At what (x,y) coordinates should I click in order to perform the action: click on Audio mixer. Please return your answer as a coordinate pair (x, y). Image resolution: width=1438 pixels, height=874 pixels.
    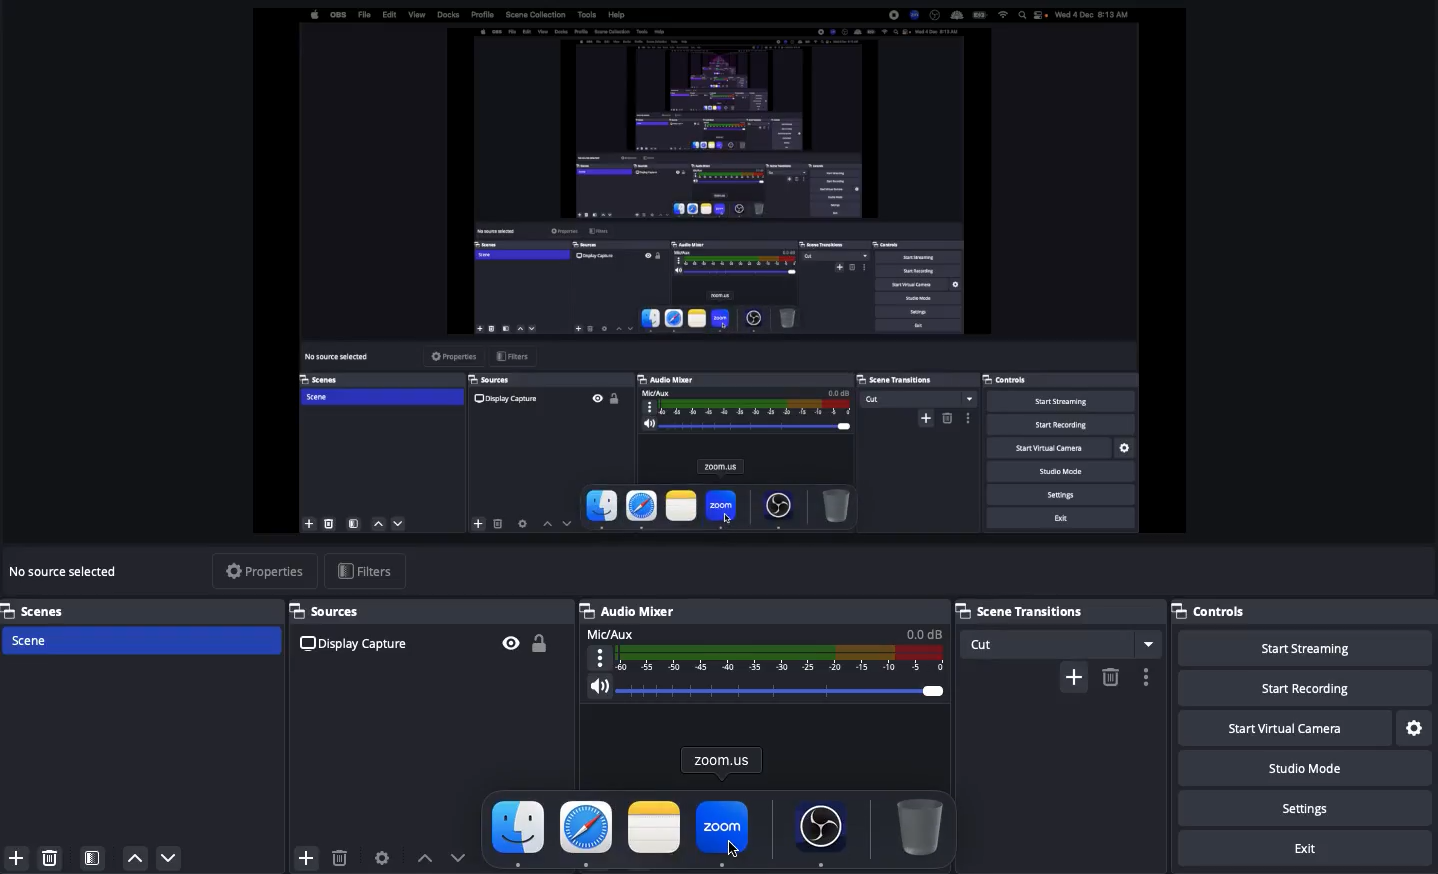
    Looking at the image, I should click on (631, 608).